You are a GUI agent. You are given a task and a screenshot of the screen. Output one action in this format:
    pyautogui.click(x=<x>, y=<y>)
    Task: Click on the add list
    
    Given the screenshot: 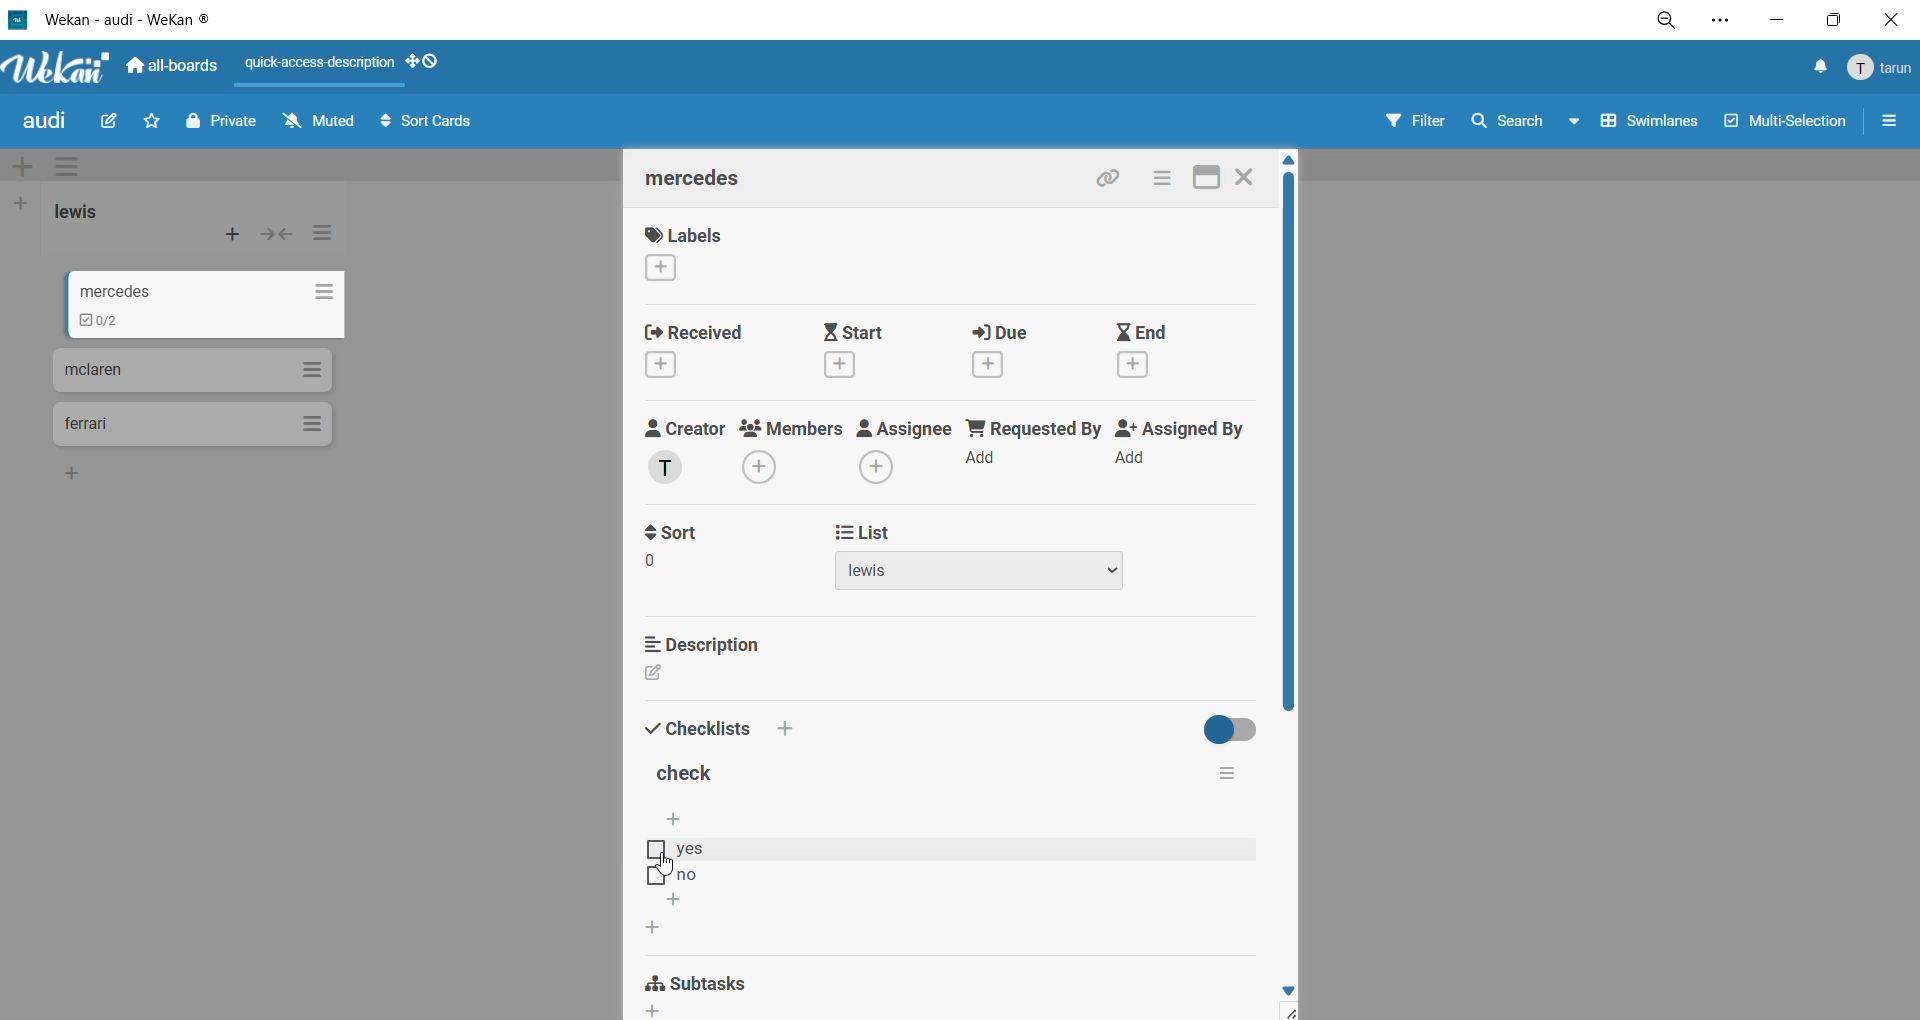 What is the action you would take?
    pyautogui.click(x=24, y=205)
    